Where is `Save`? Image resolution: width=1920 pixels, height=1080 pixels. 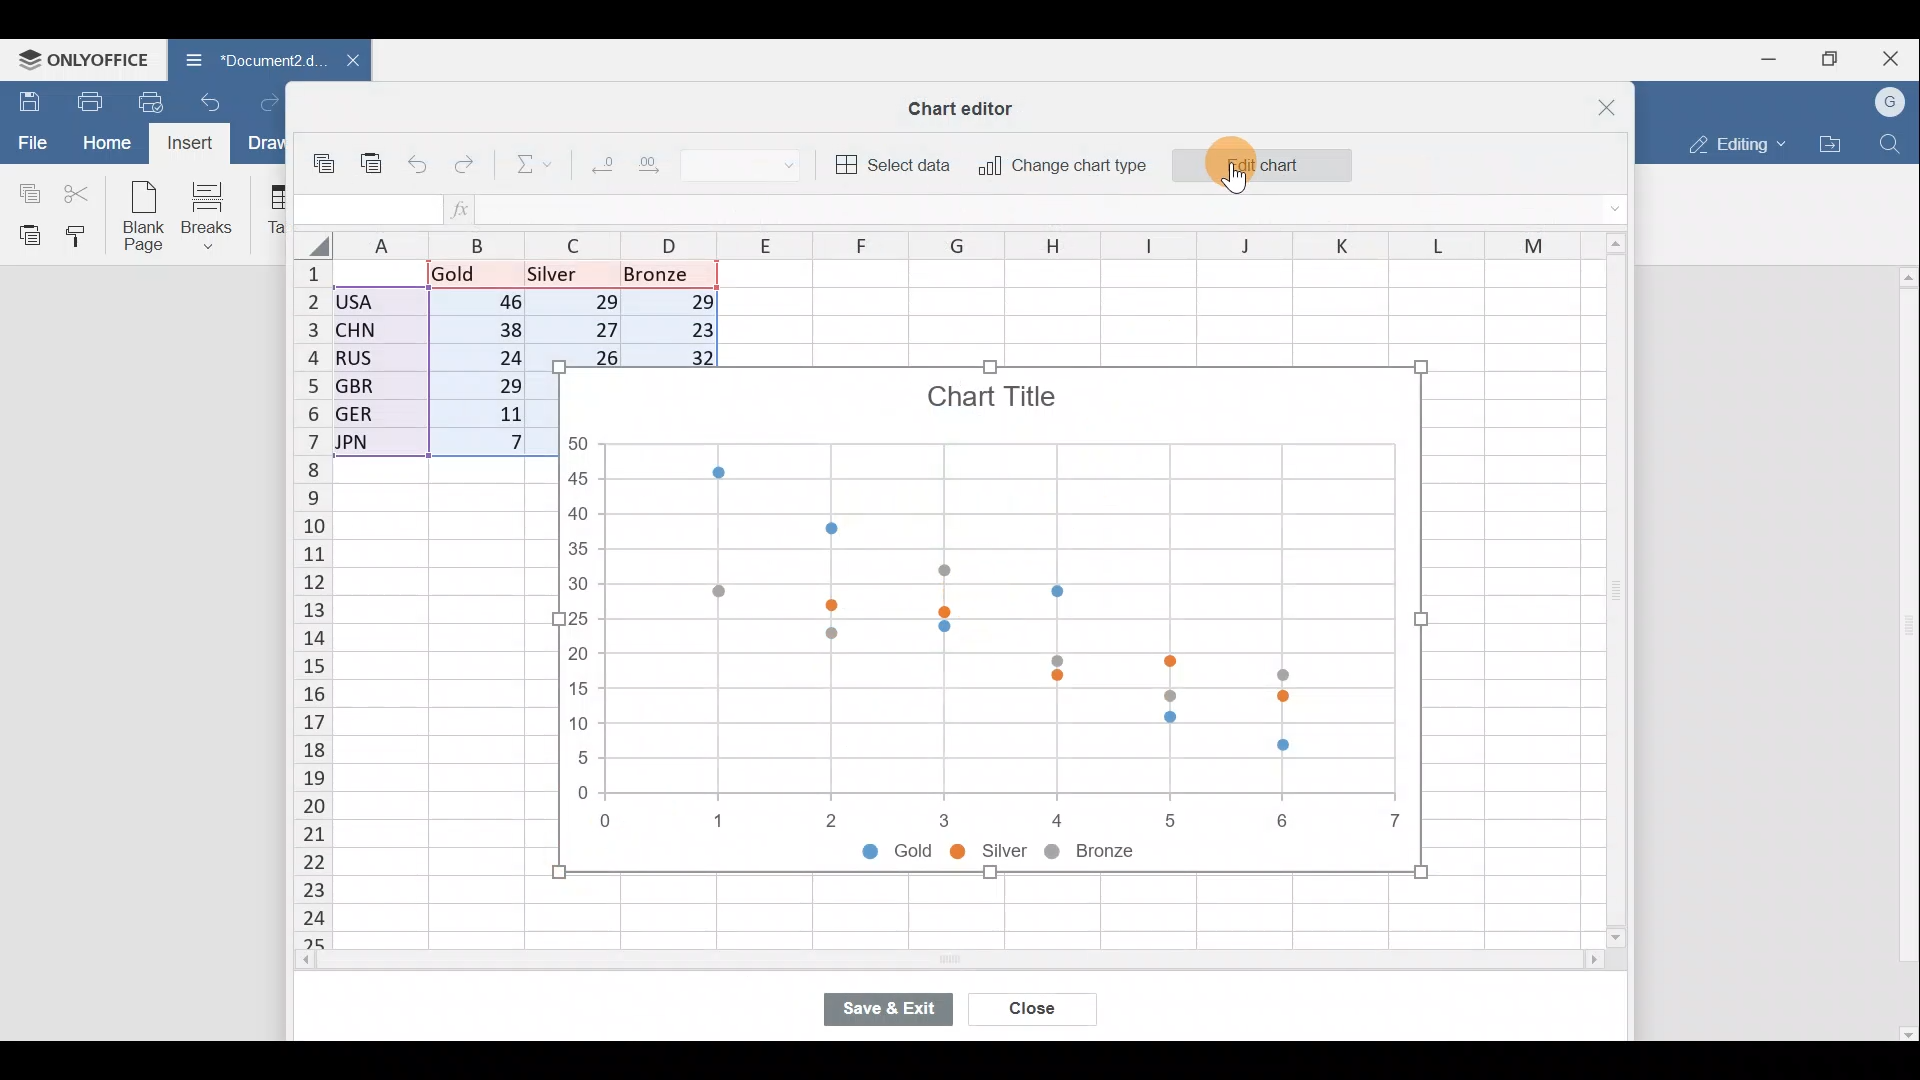 Save is located at coordinates (25, 99).